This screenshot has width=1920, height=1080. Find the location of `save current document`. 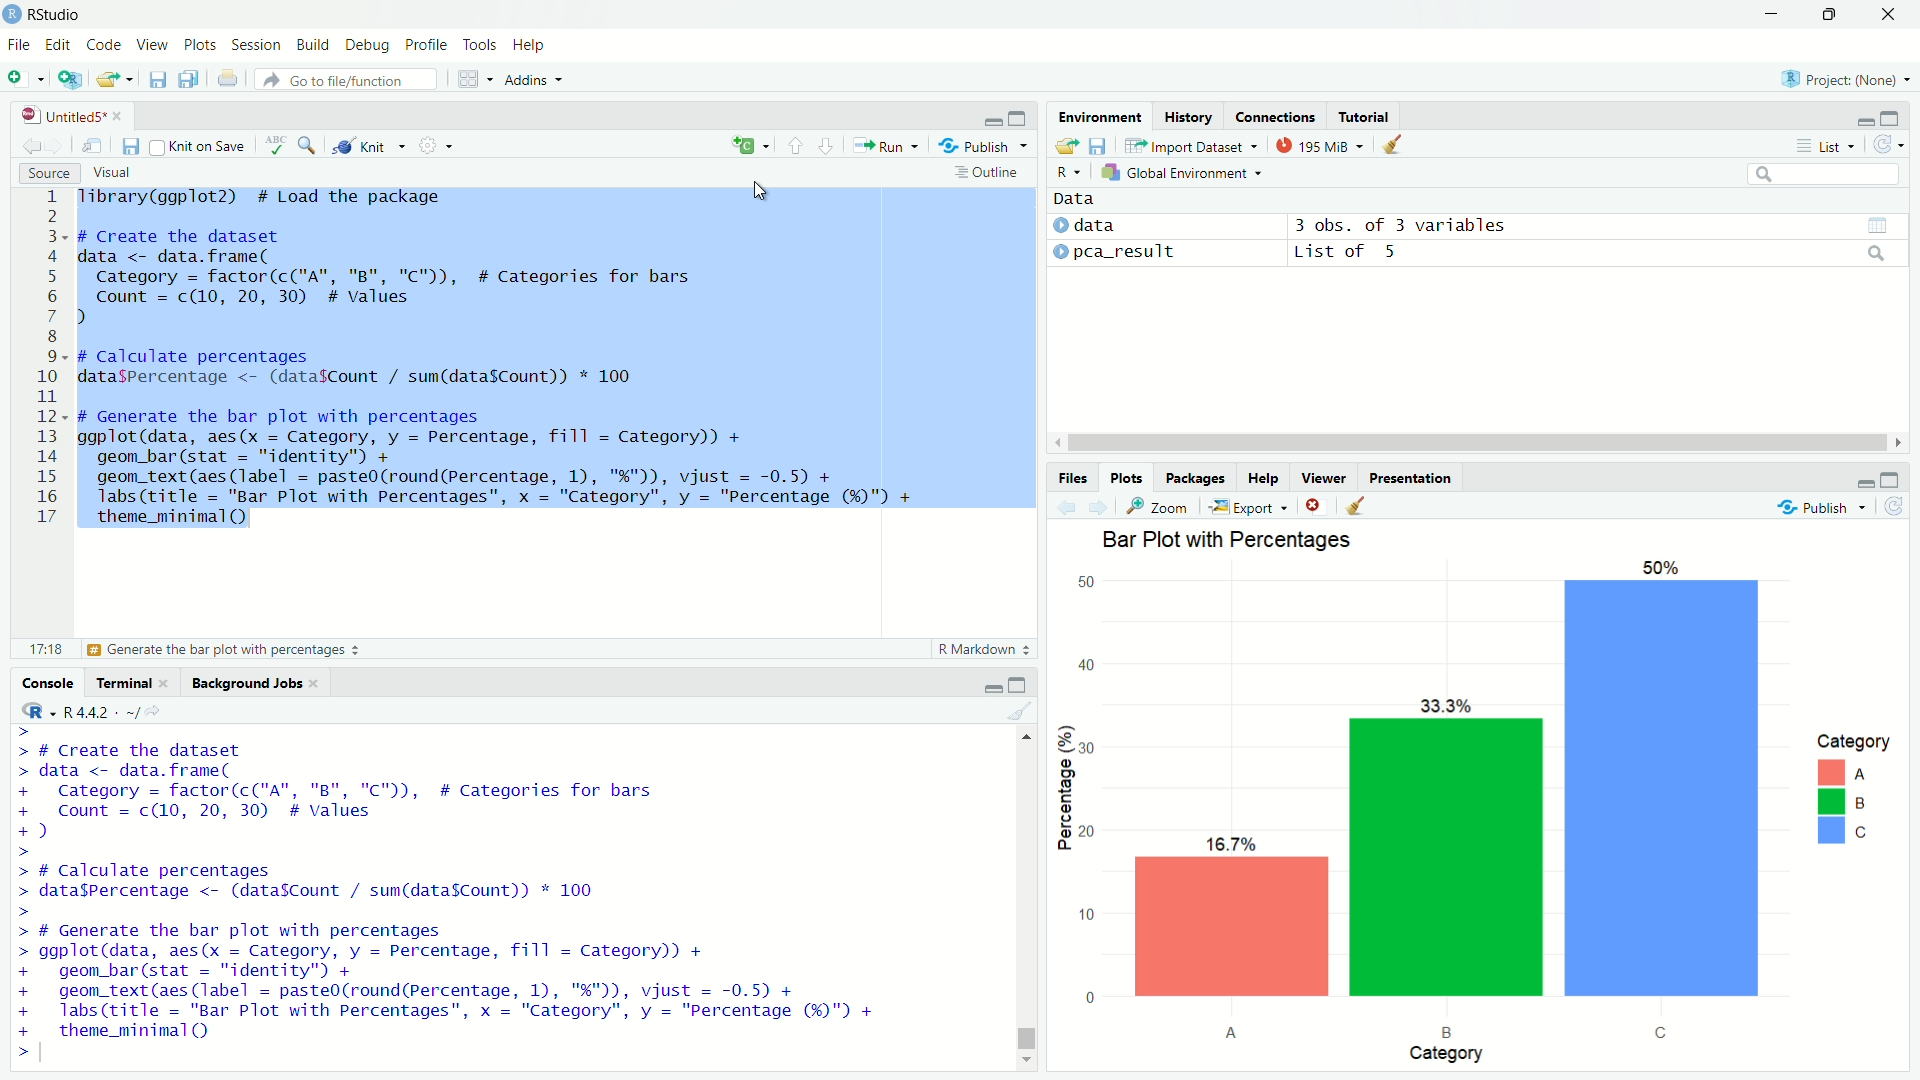

save current document is located at coordinates (132, 146).